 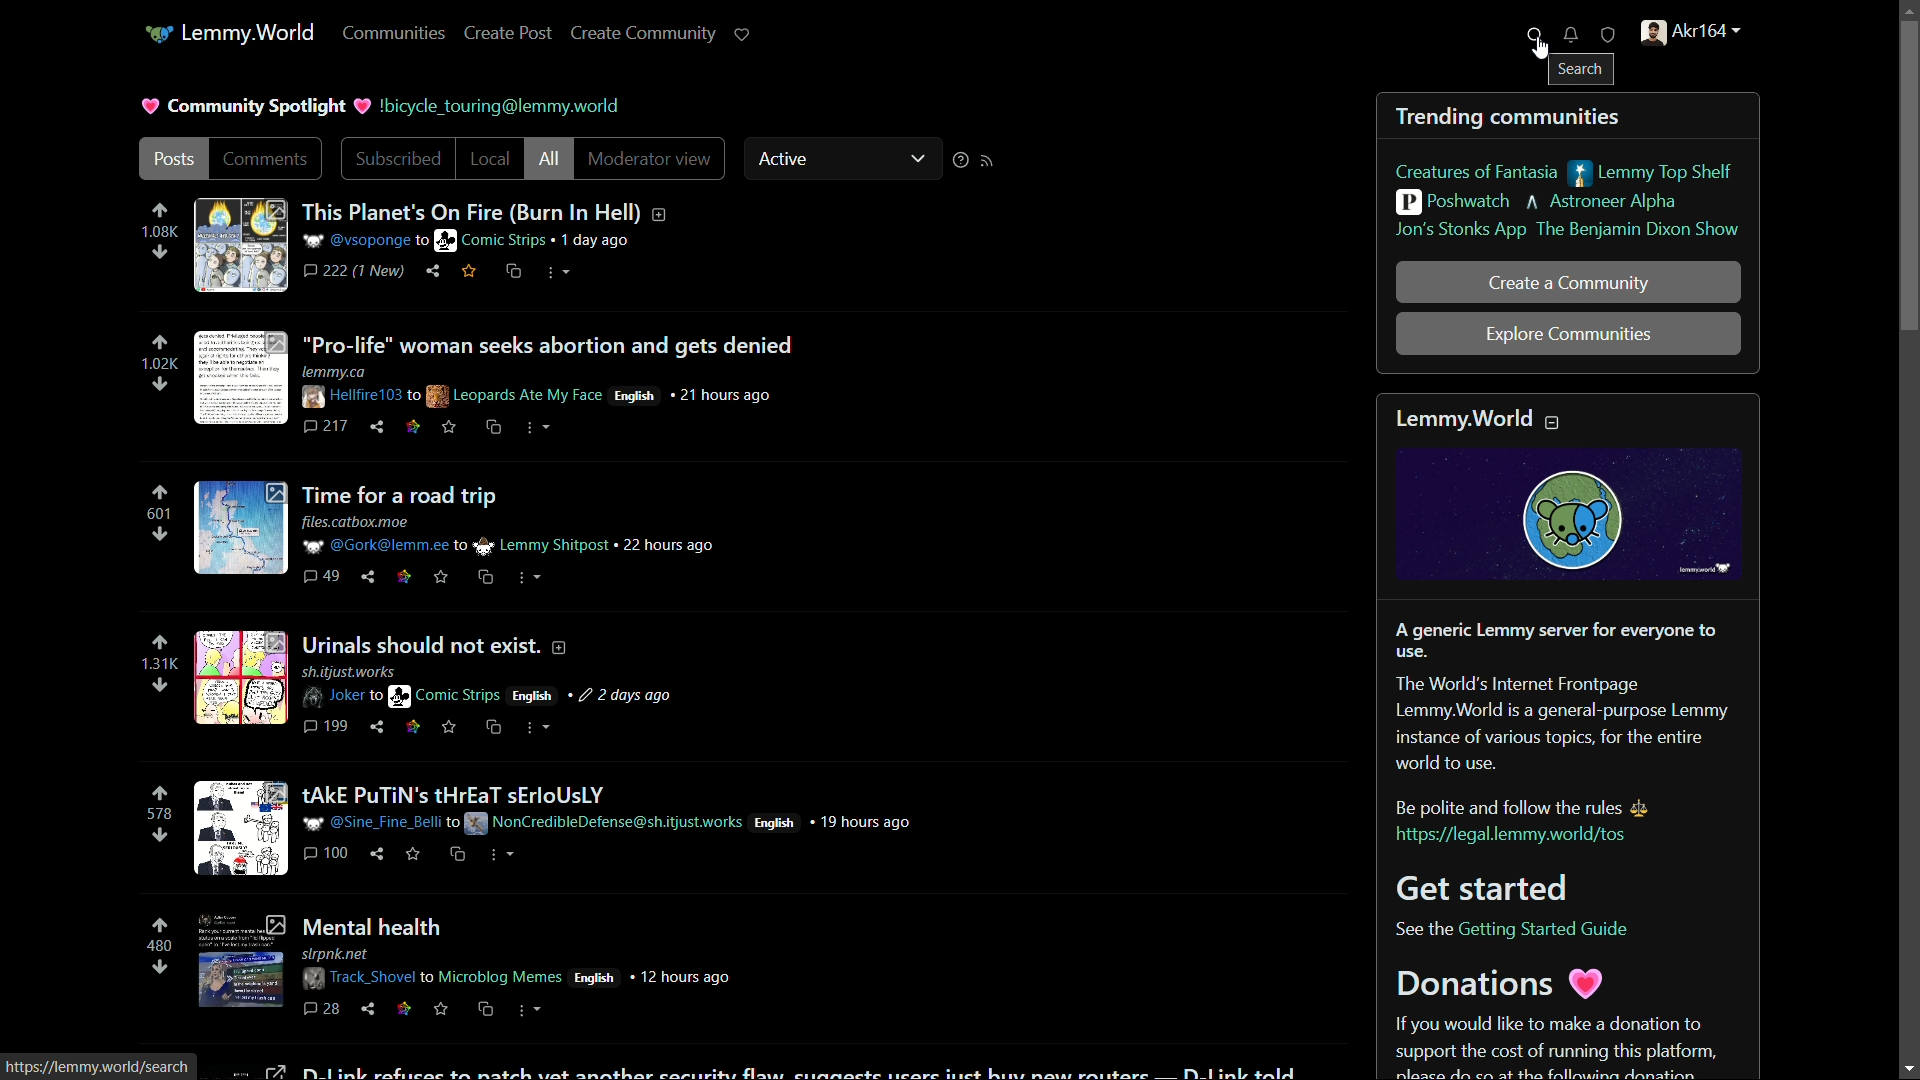 I want to click on search, so click(x=1535, y=33).